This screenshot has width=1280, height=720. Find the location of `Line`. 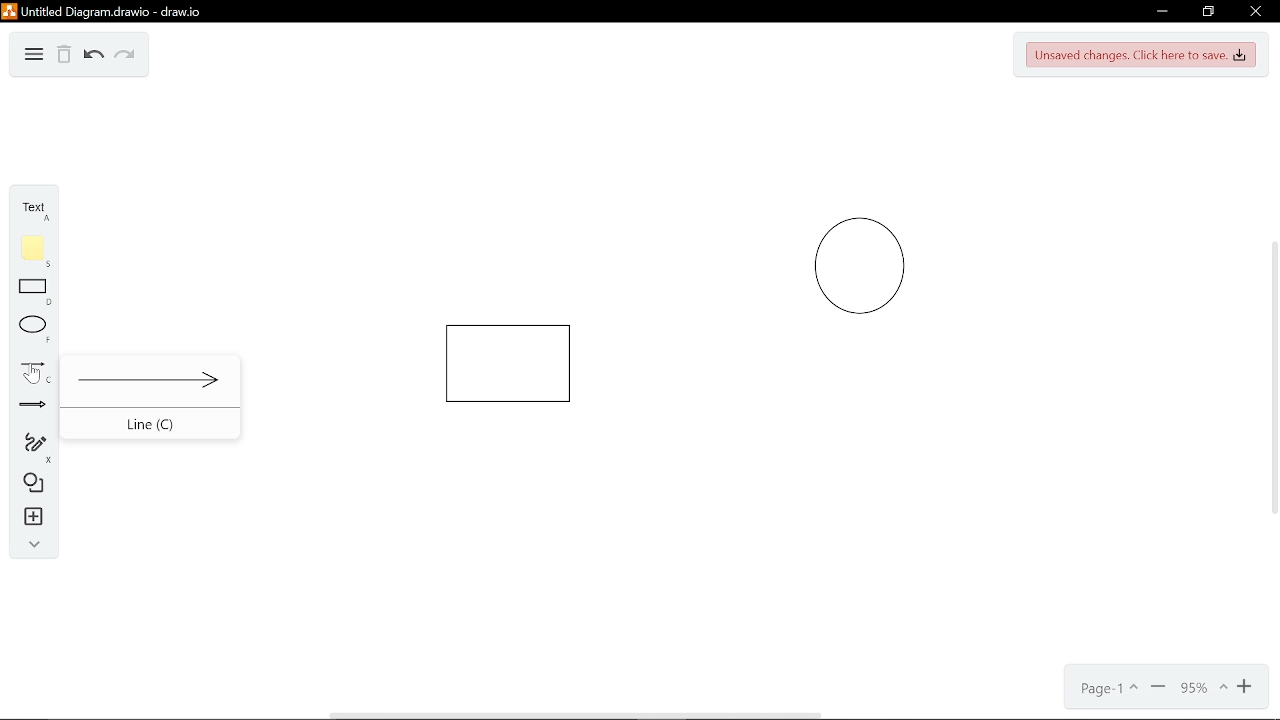

Line is located at coordinates (154, 379).